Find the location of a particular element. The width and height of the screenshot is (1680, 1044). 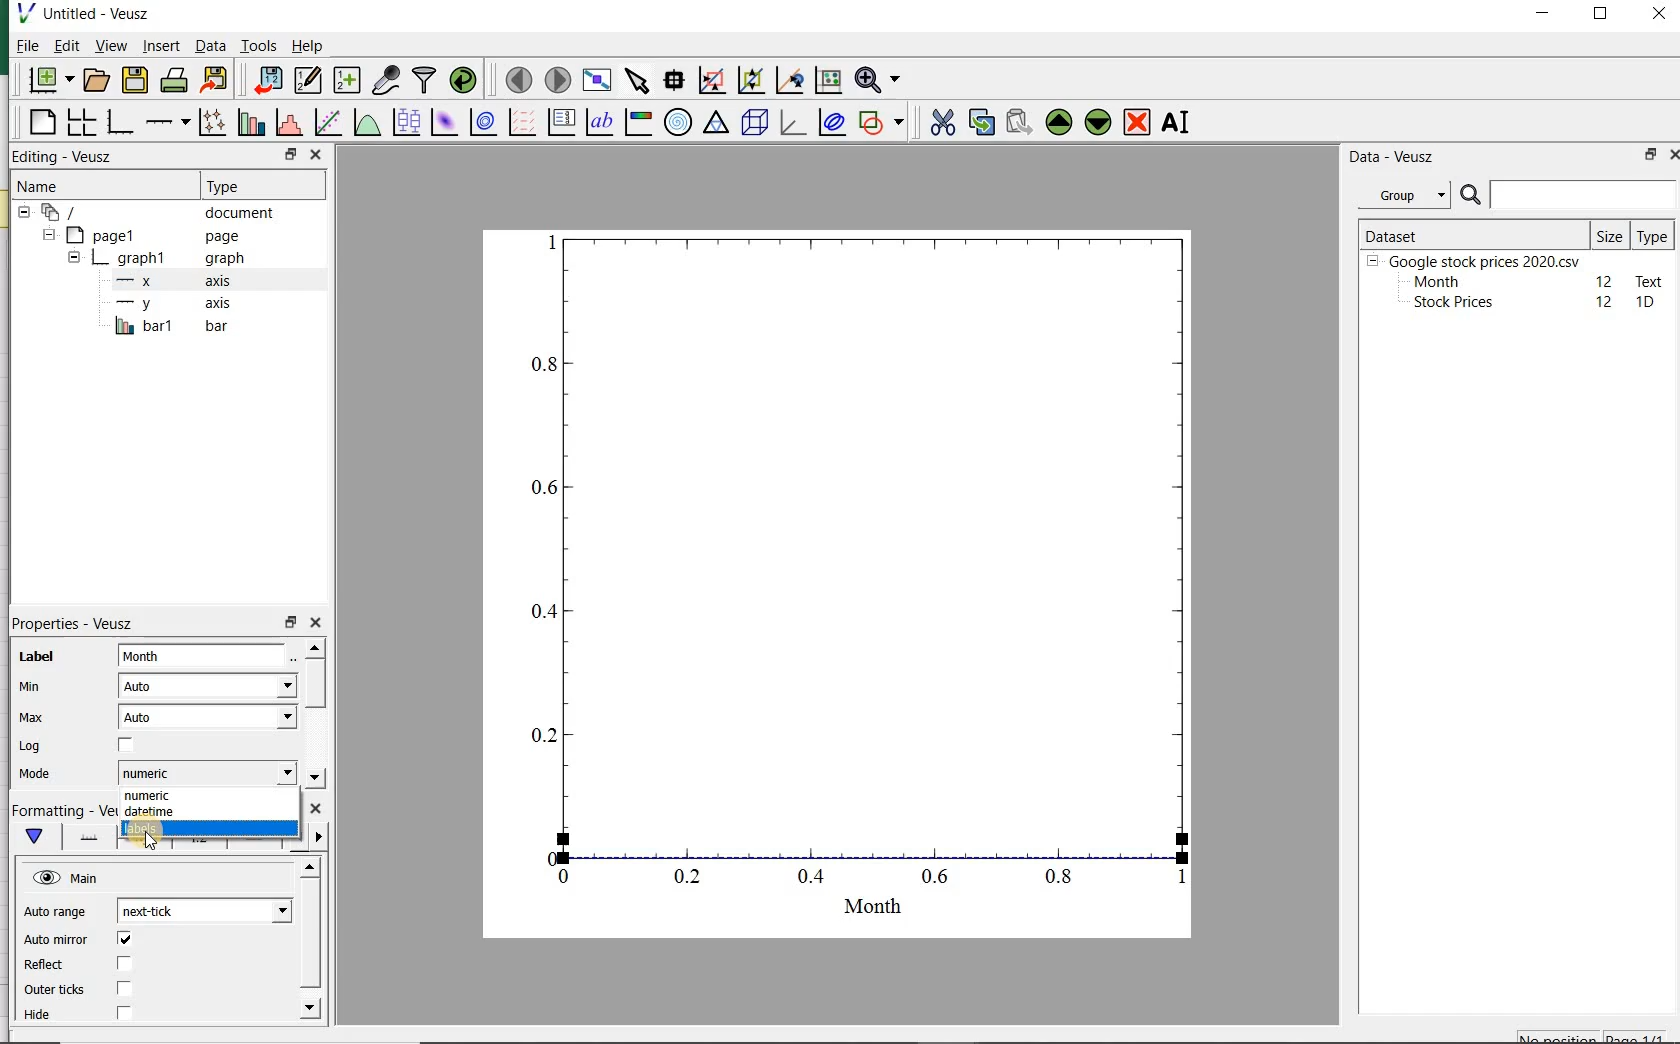

restore is located at coordinates (292, 623).